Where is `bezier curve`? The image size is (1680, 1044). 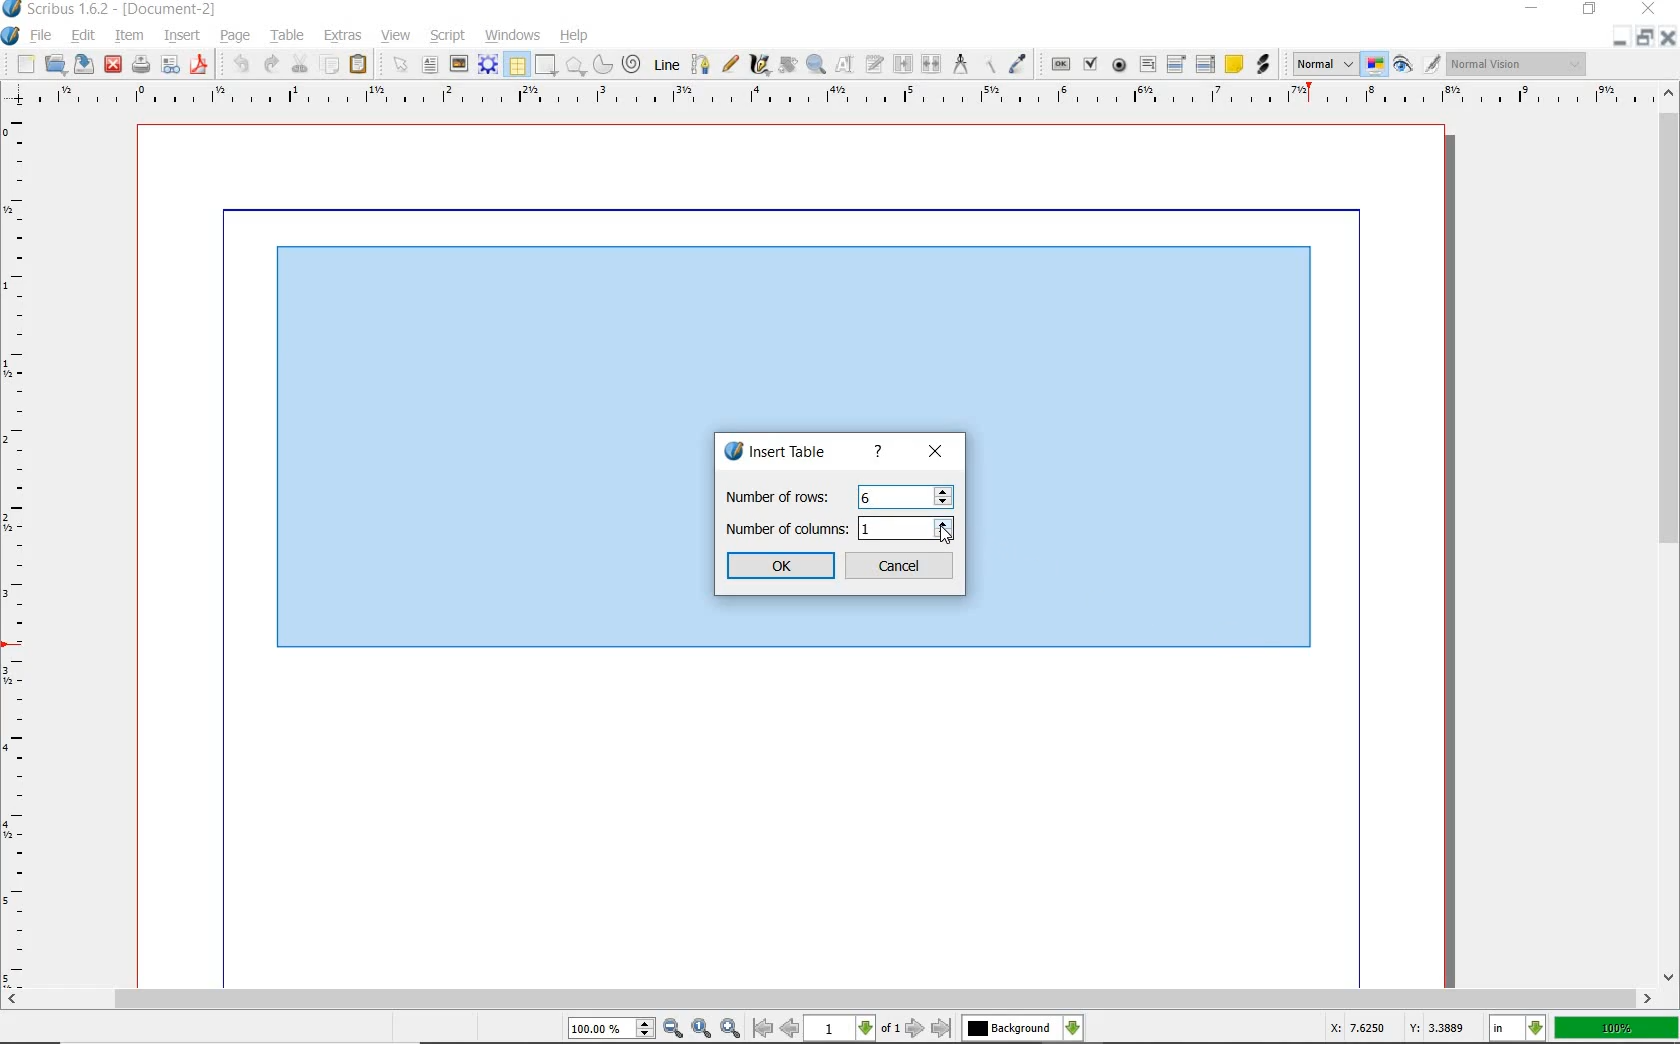 bezier curve is located at coordinates (701, 67).